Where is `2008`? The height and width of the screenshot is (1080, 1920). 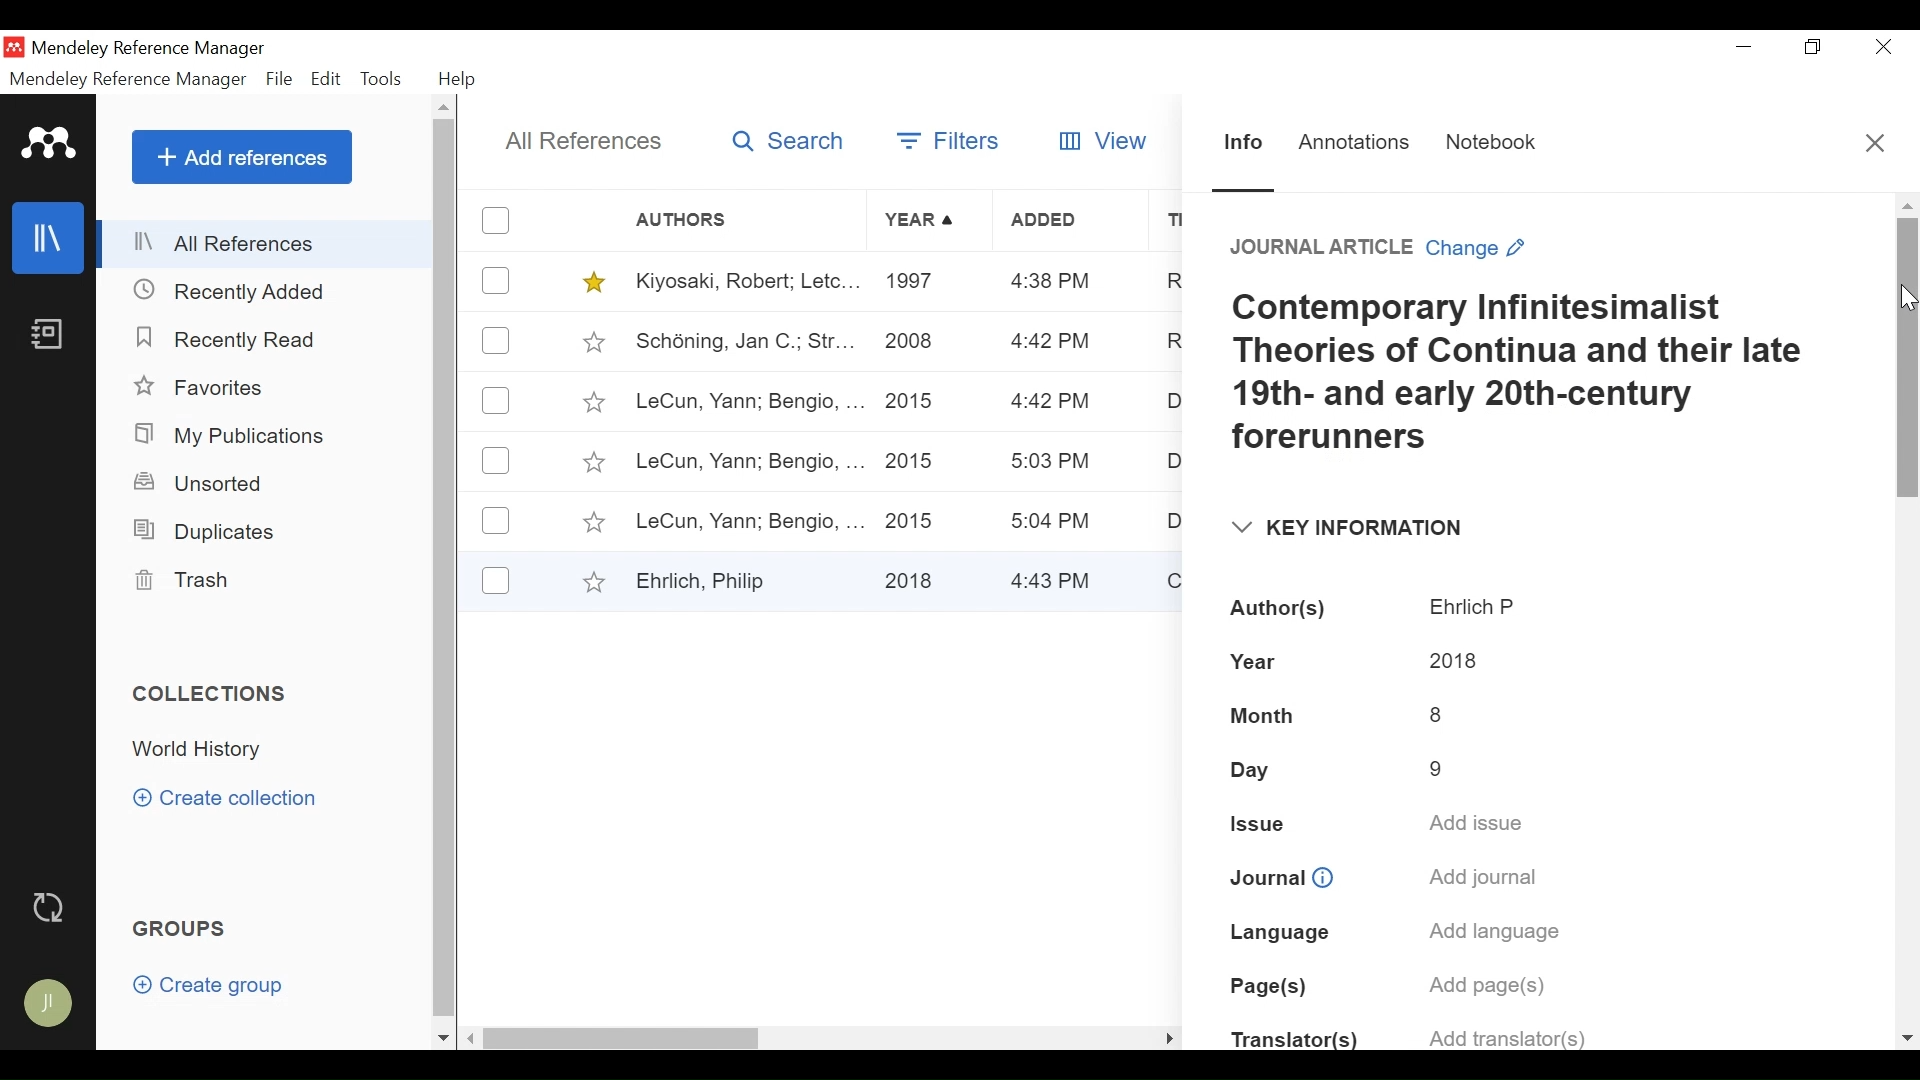
2008 is located at coordinates (911, 345).